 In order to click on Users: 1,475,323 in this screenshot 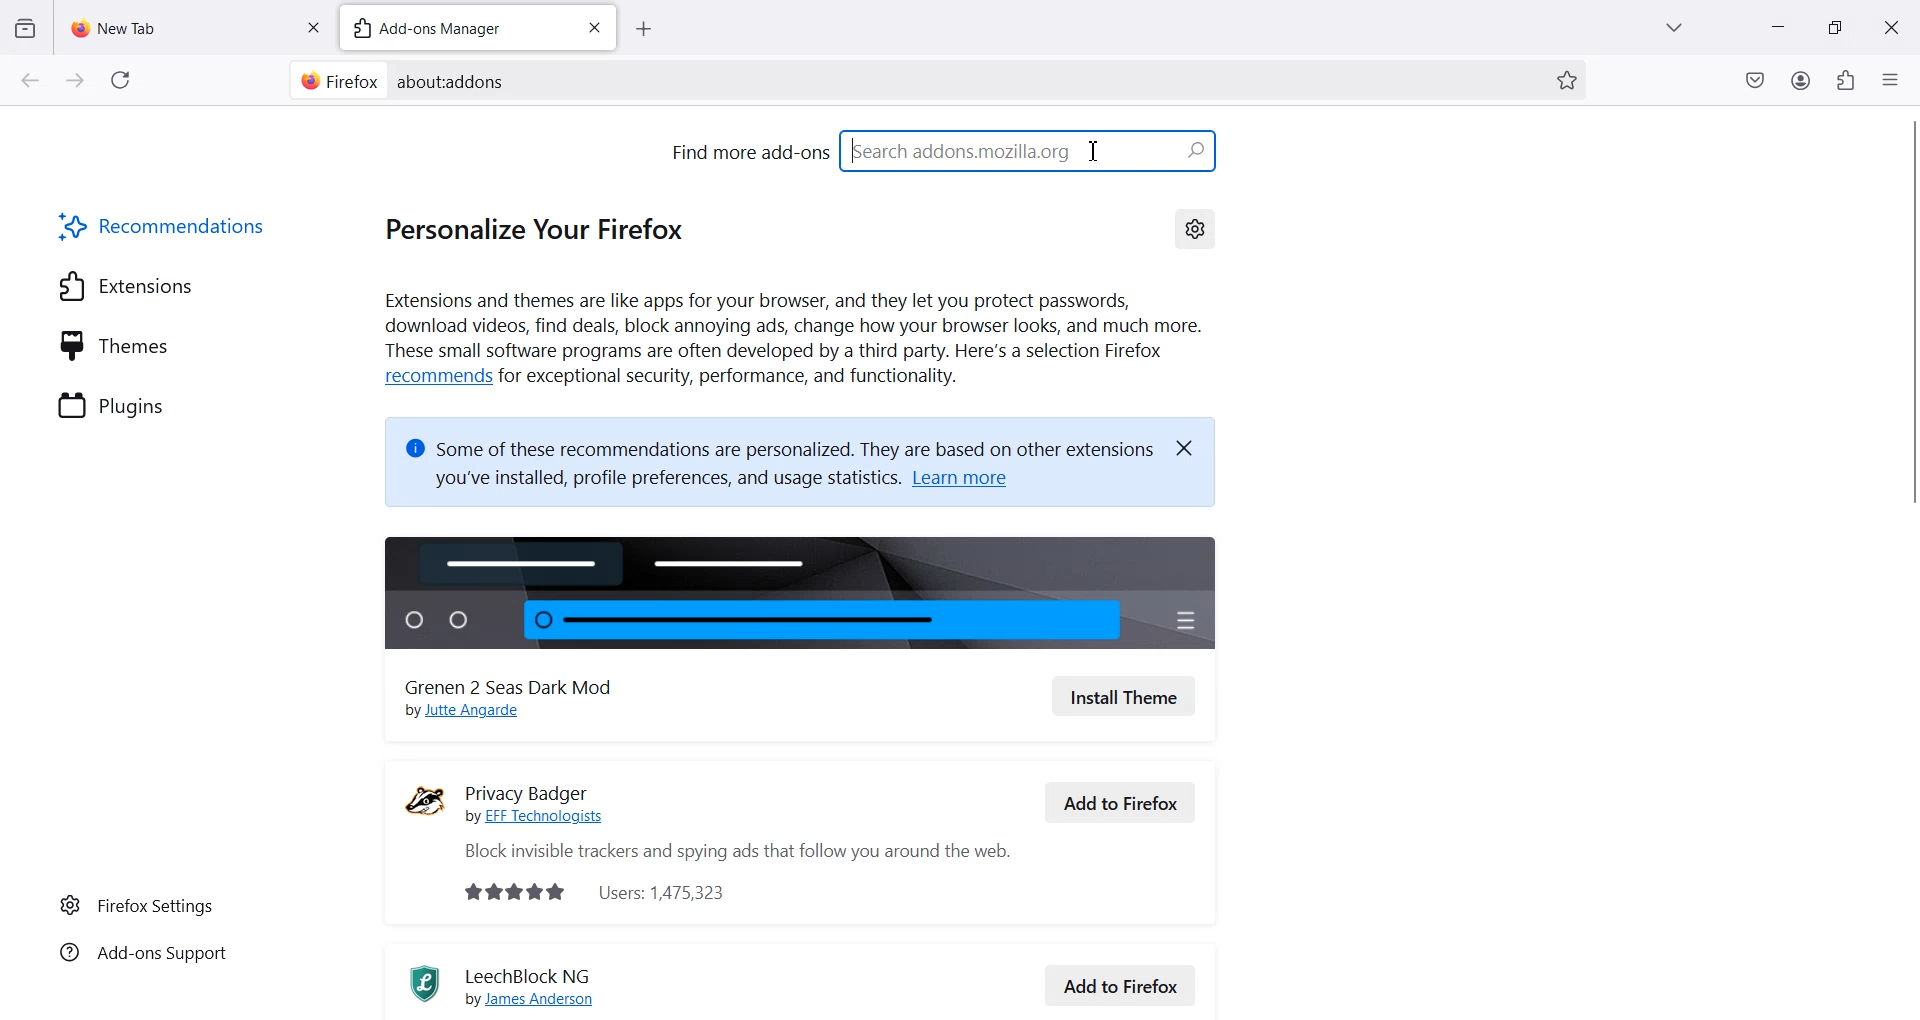, I will do `click(673, 891)`.